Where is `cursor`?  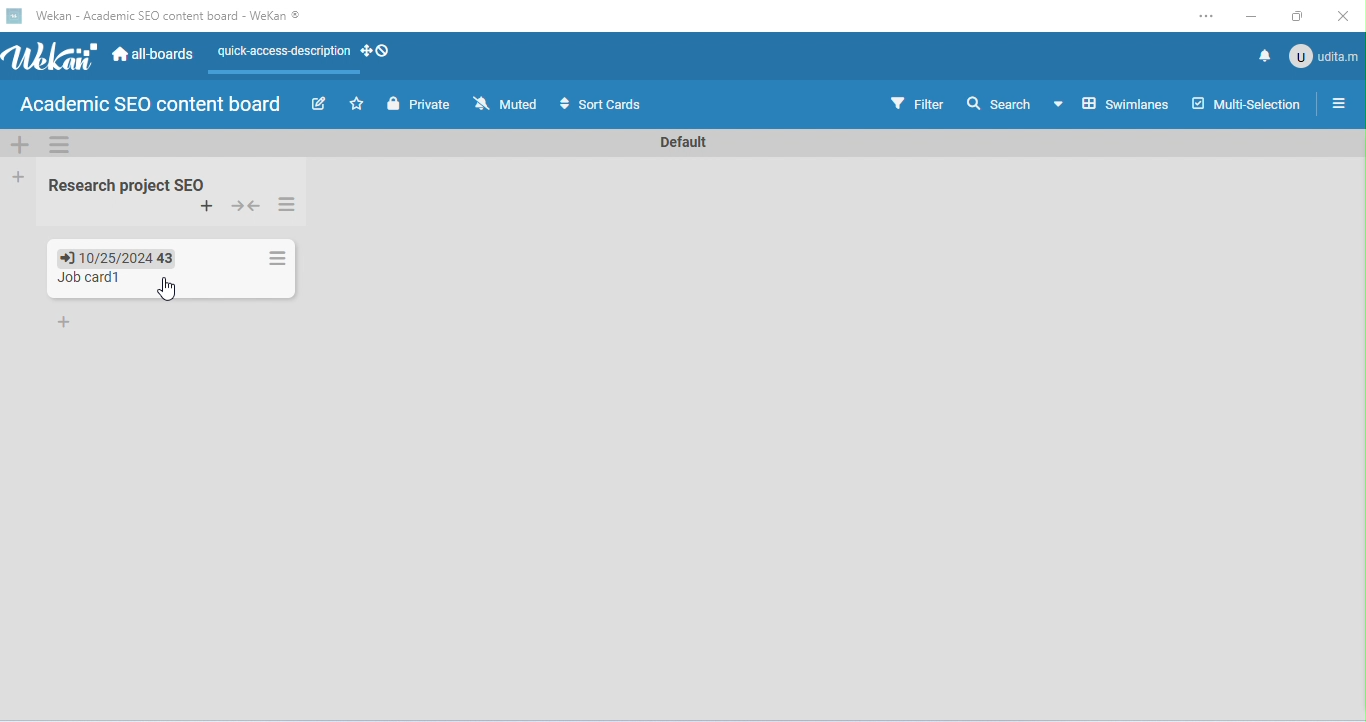
cursor is located at coordinates (166, 290).